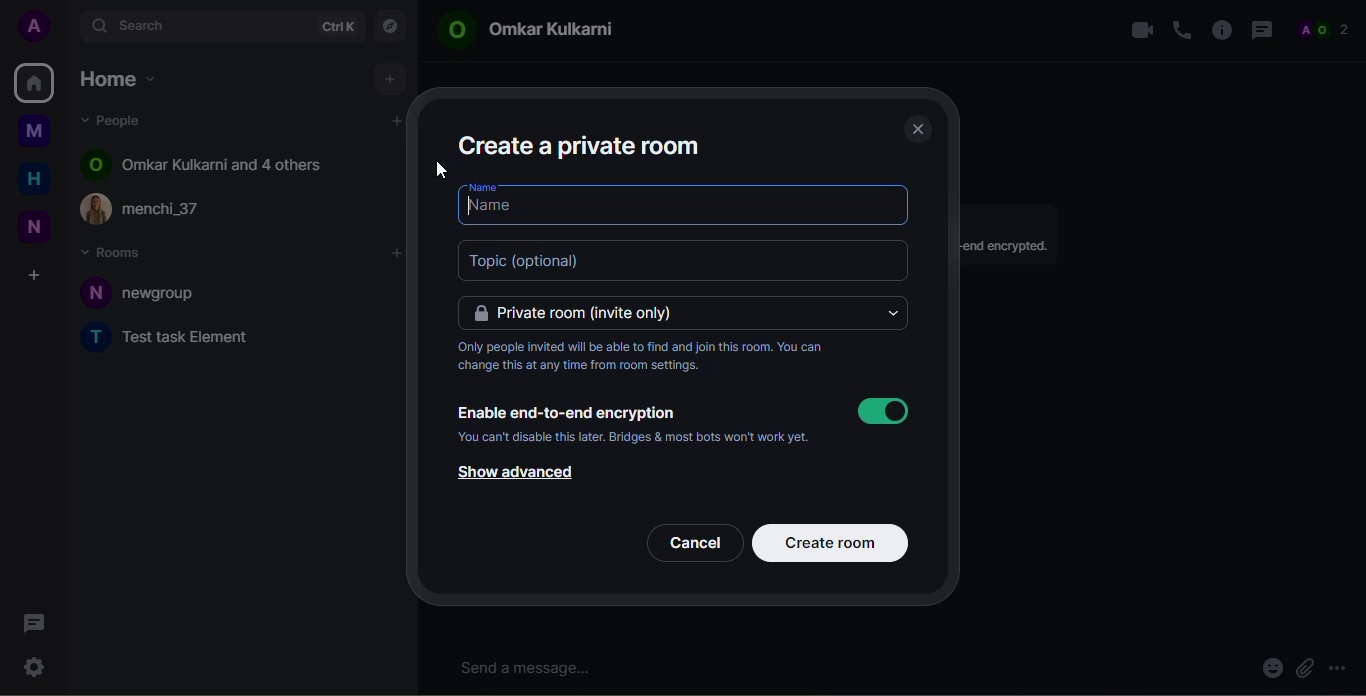 This screenshot has width=1366, height=696. I want to click on cancel, so click(694, 541).